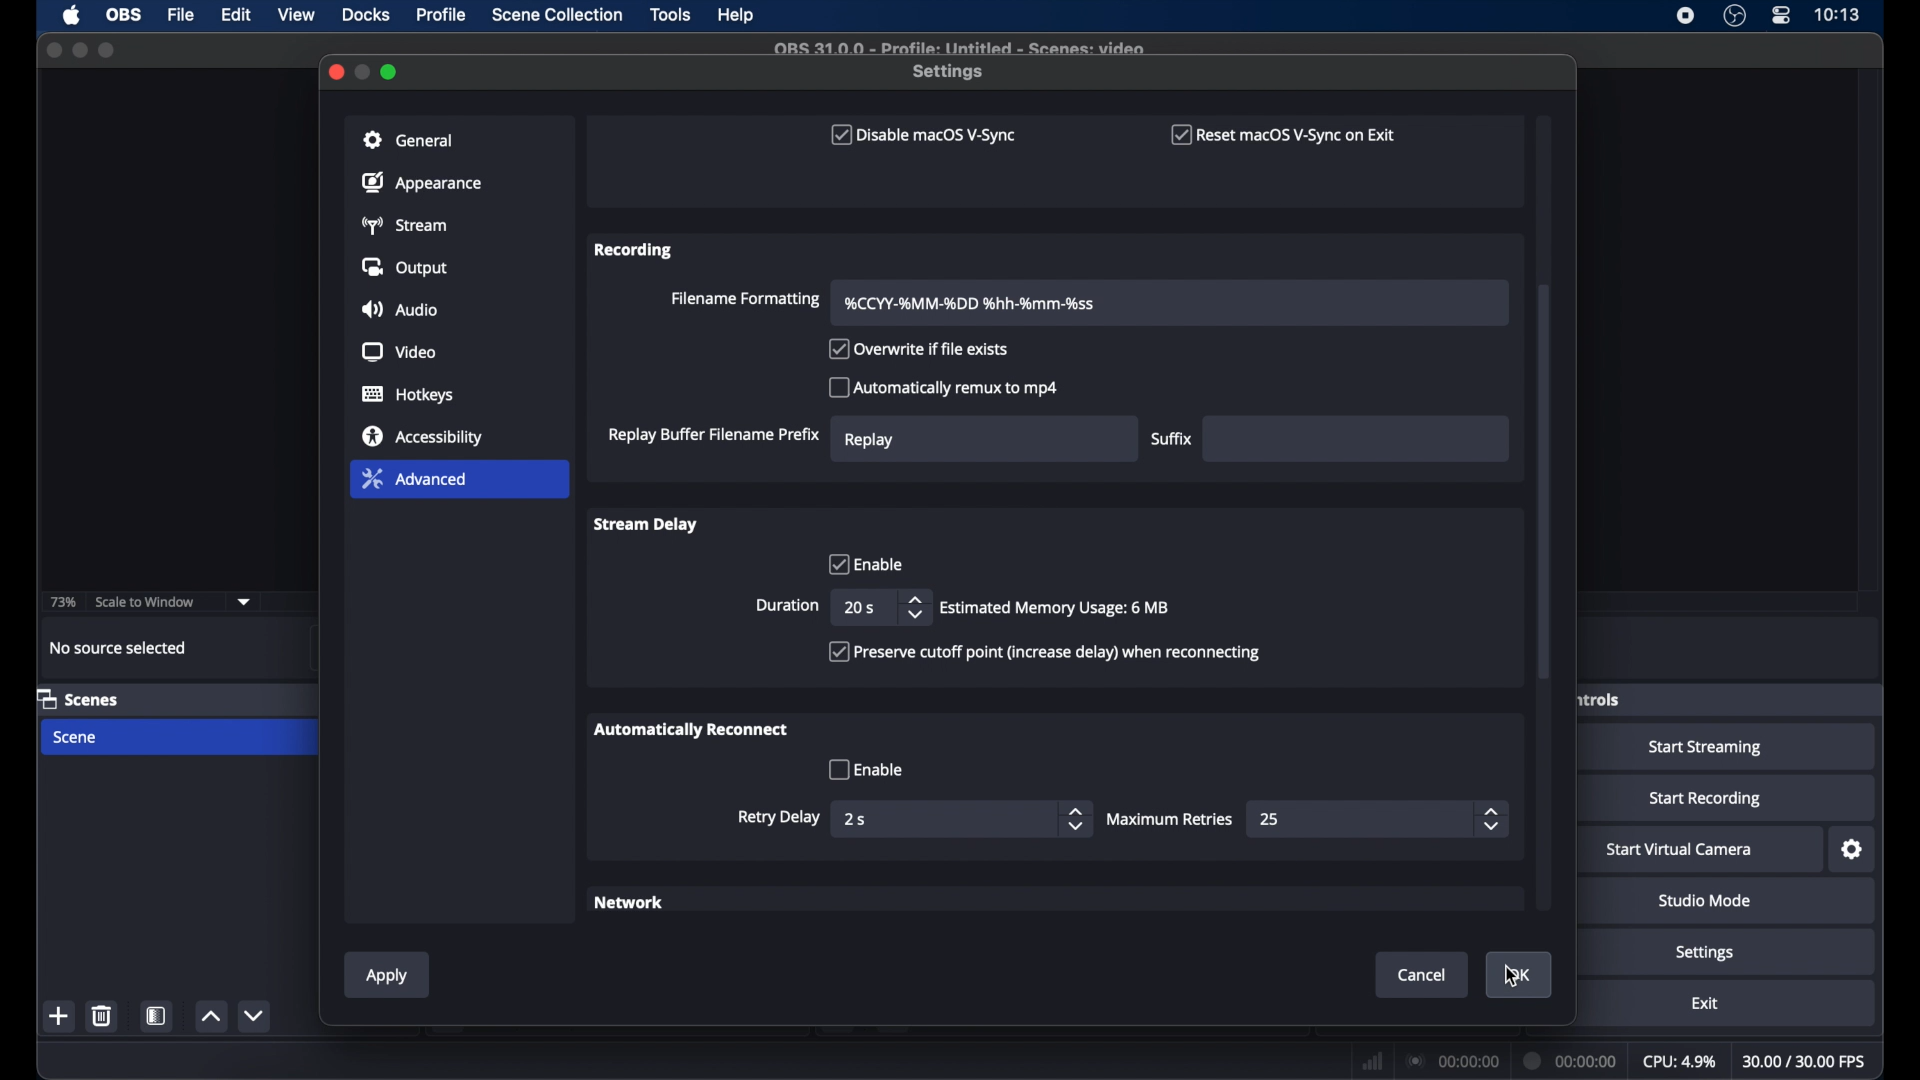 This screenshot has width=1920, height=1080. What do you see at coordinates (743, 300) in the screenshot?
I see `filename formatting` at bounding box center [743, 300].